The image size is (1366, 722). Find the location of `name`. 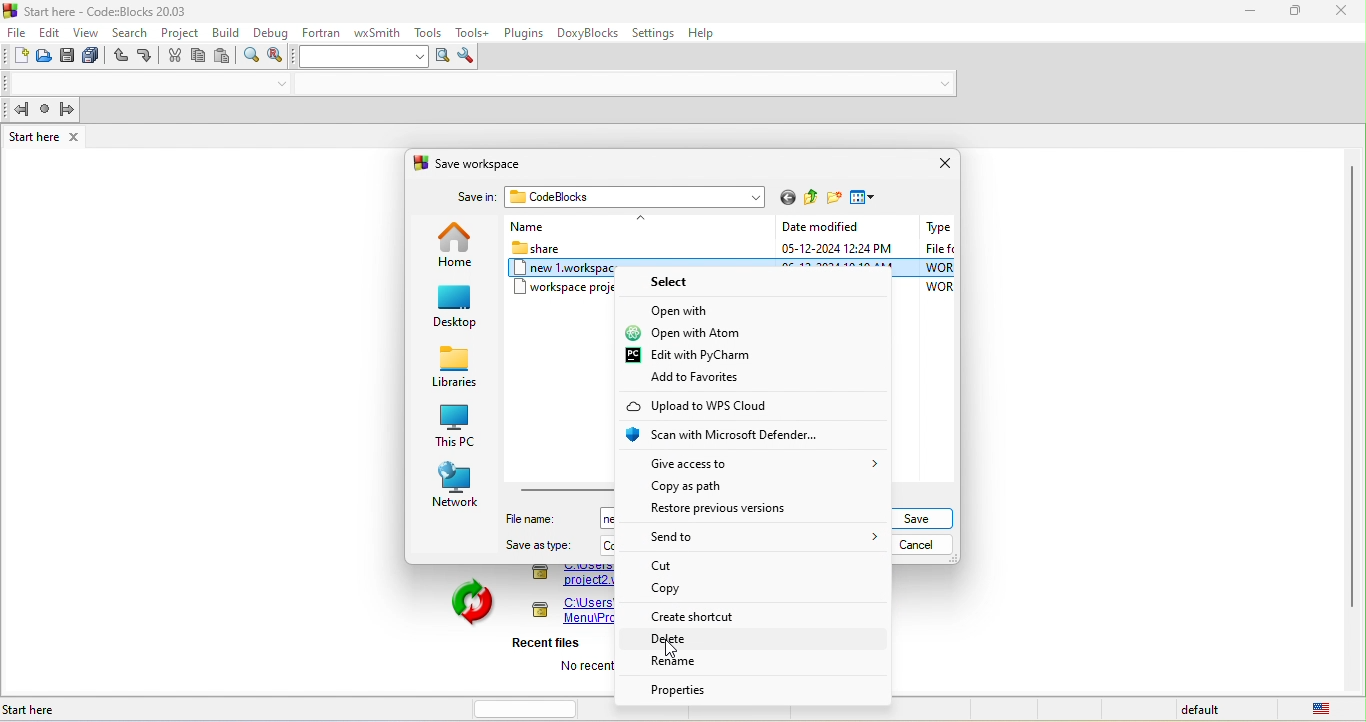

name is located at coordinates (595, 228).